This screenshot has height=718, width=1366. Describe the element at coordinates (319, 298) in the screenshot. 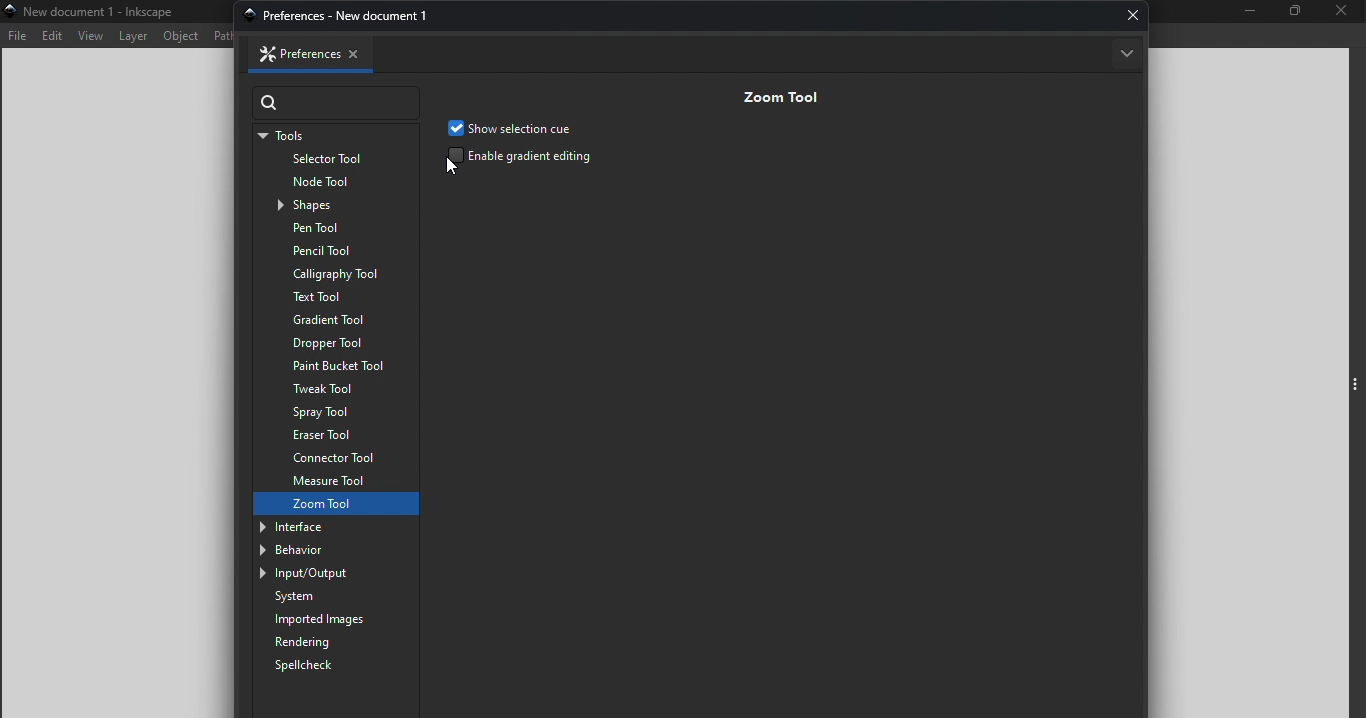

I see `Text tool` at that location.